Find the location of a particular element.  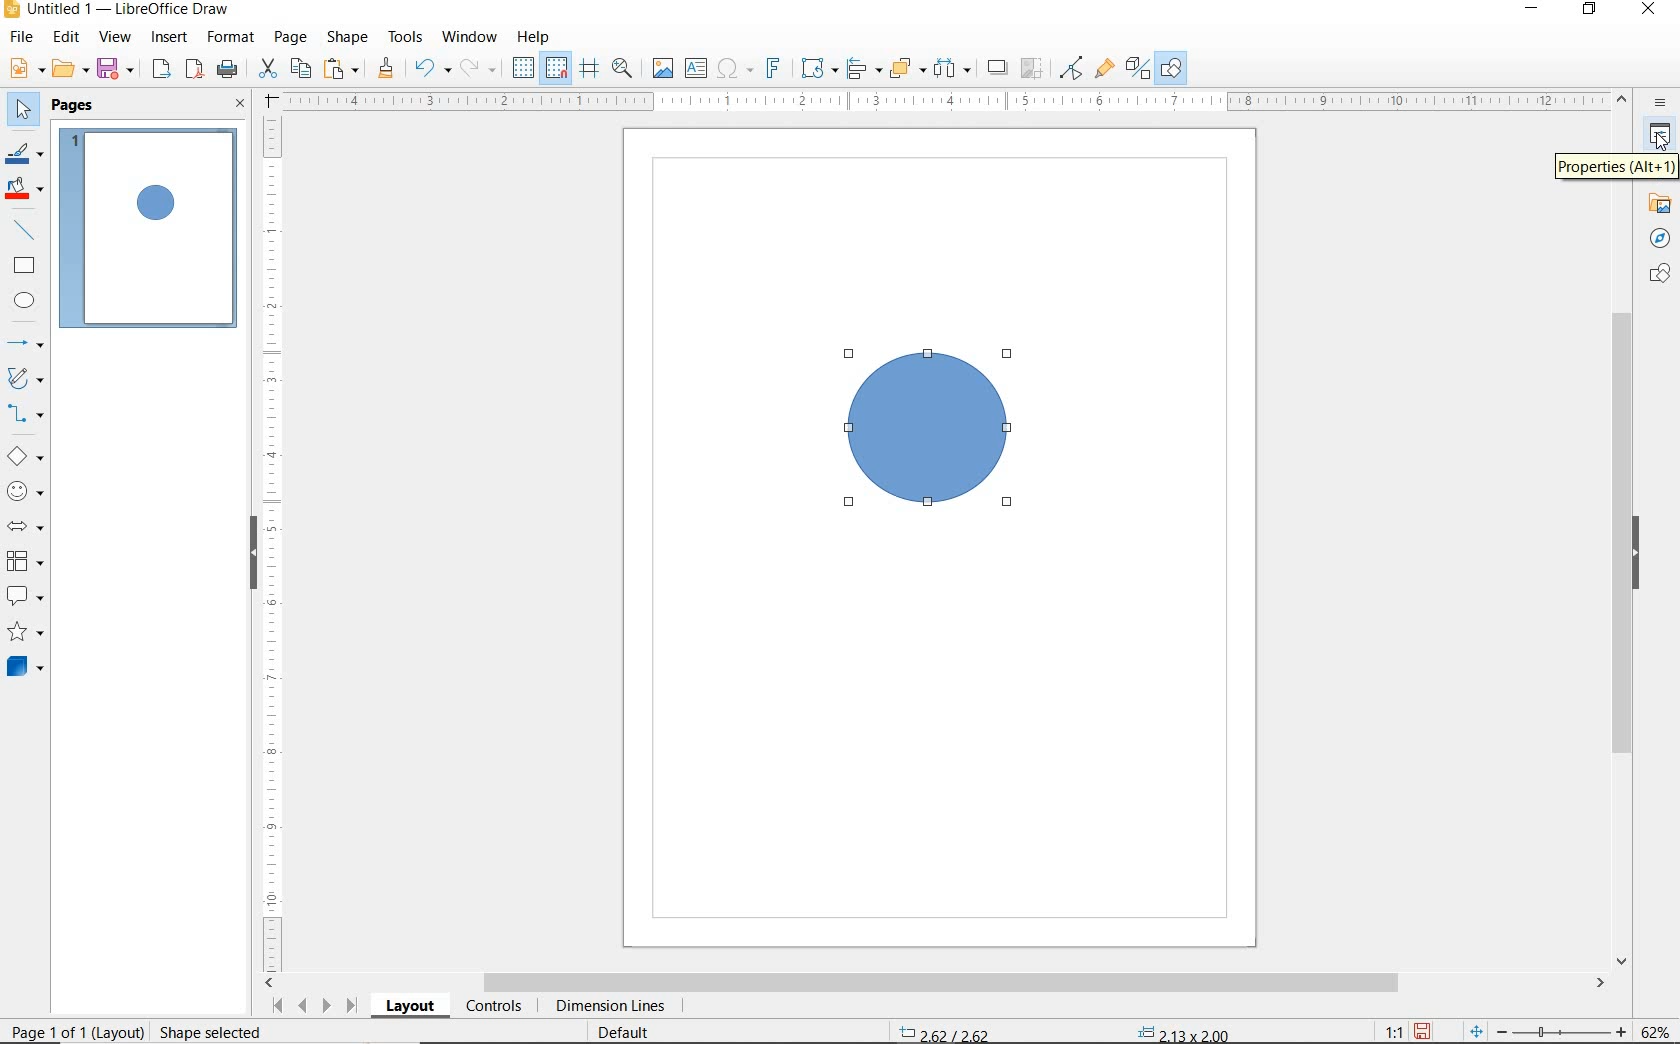

2.62/2.62 is located at coordinates (947, 1033).